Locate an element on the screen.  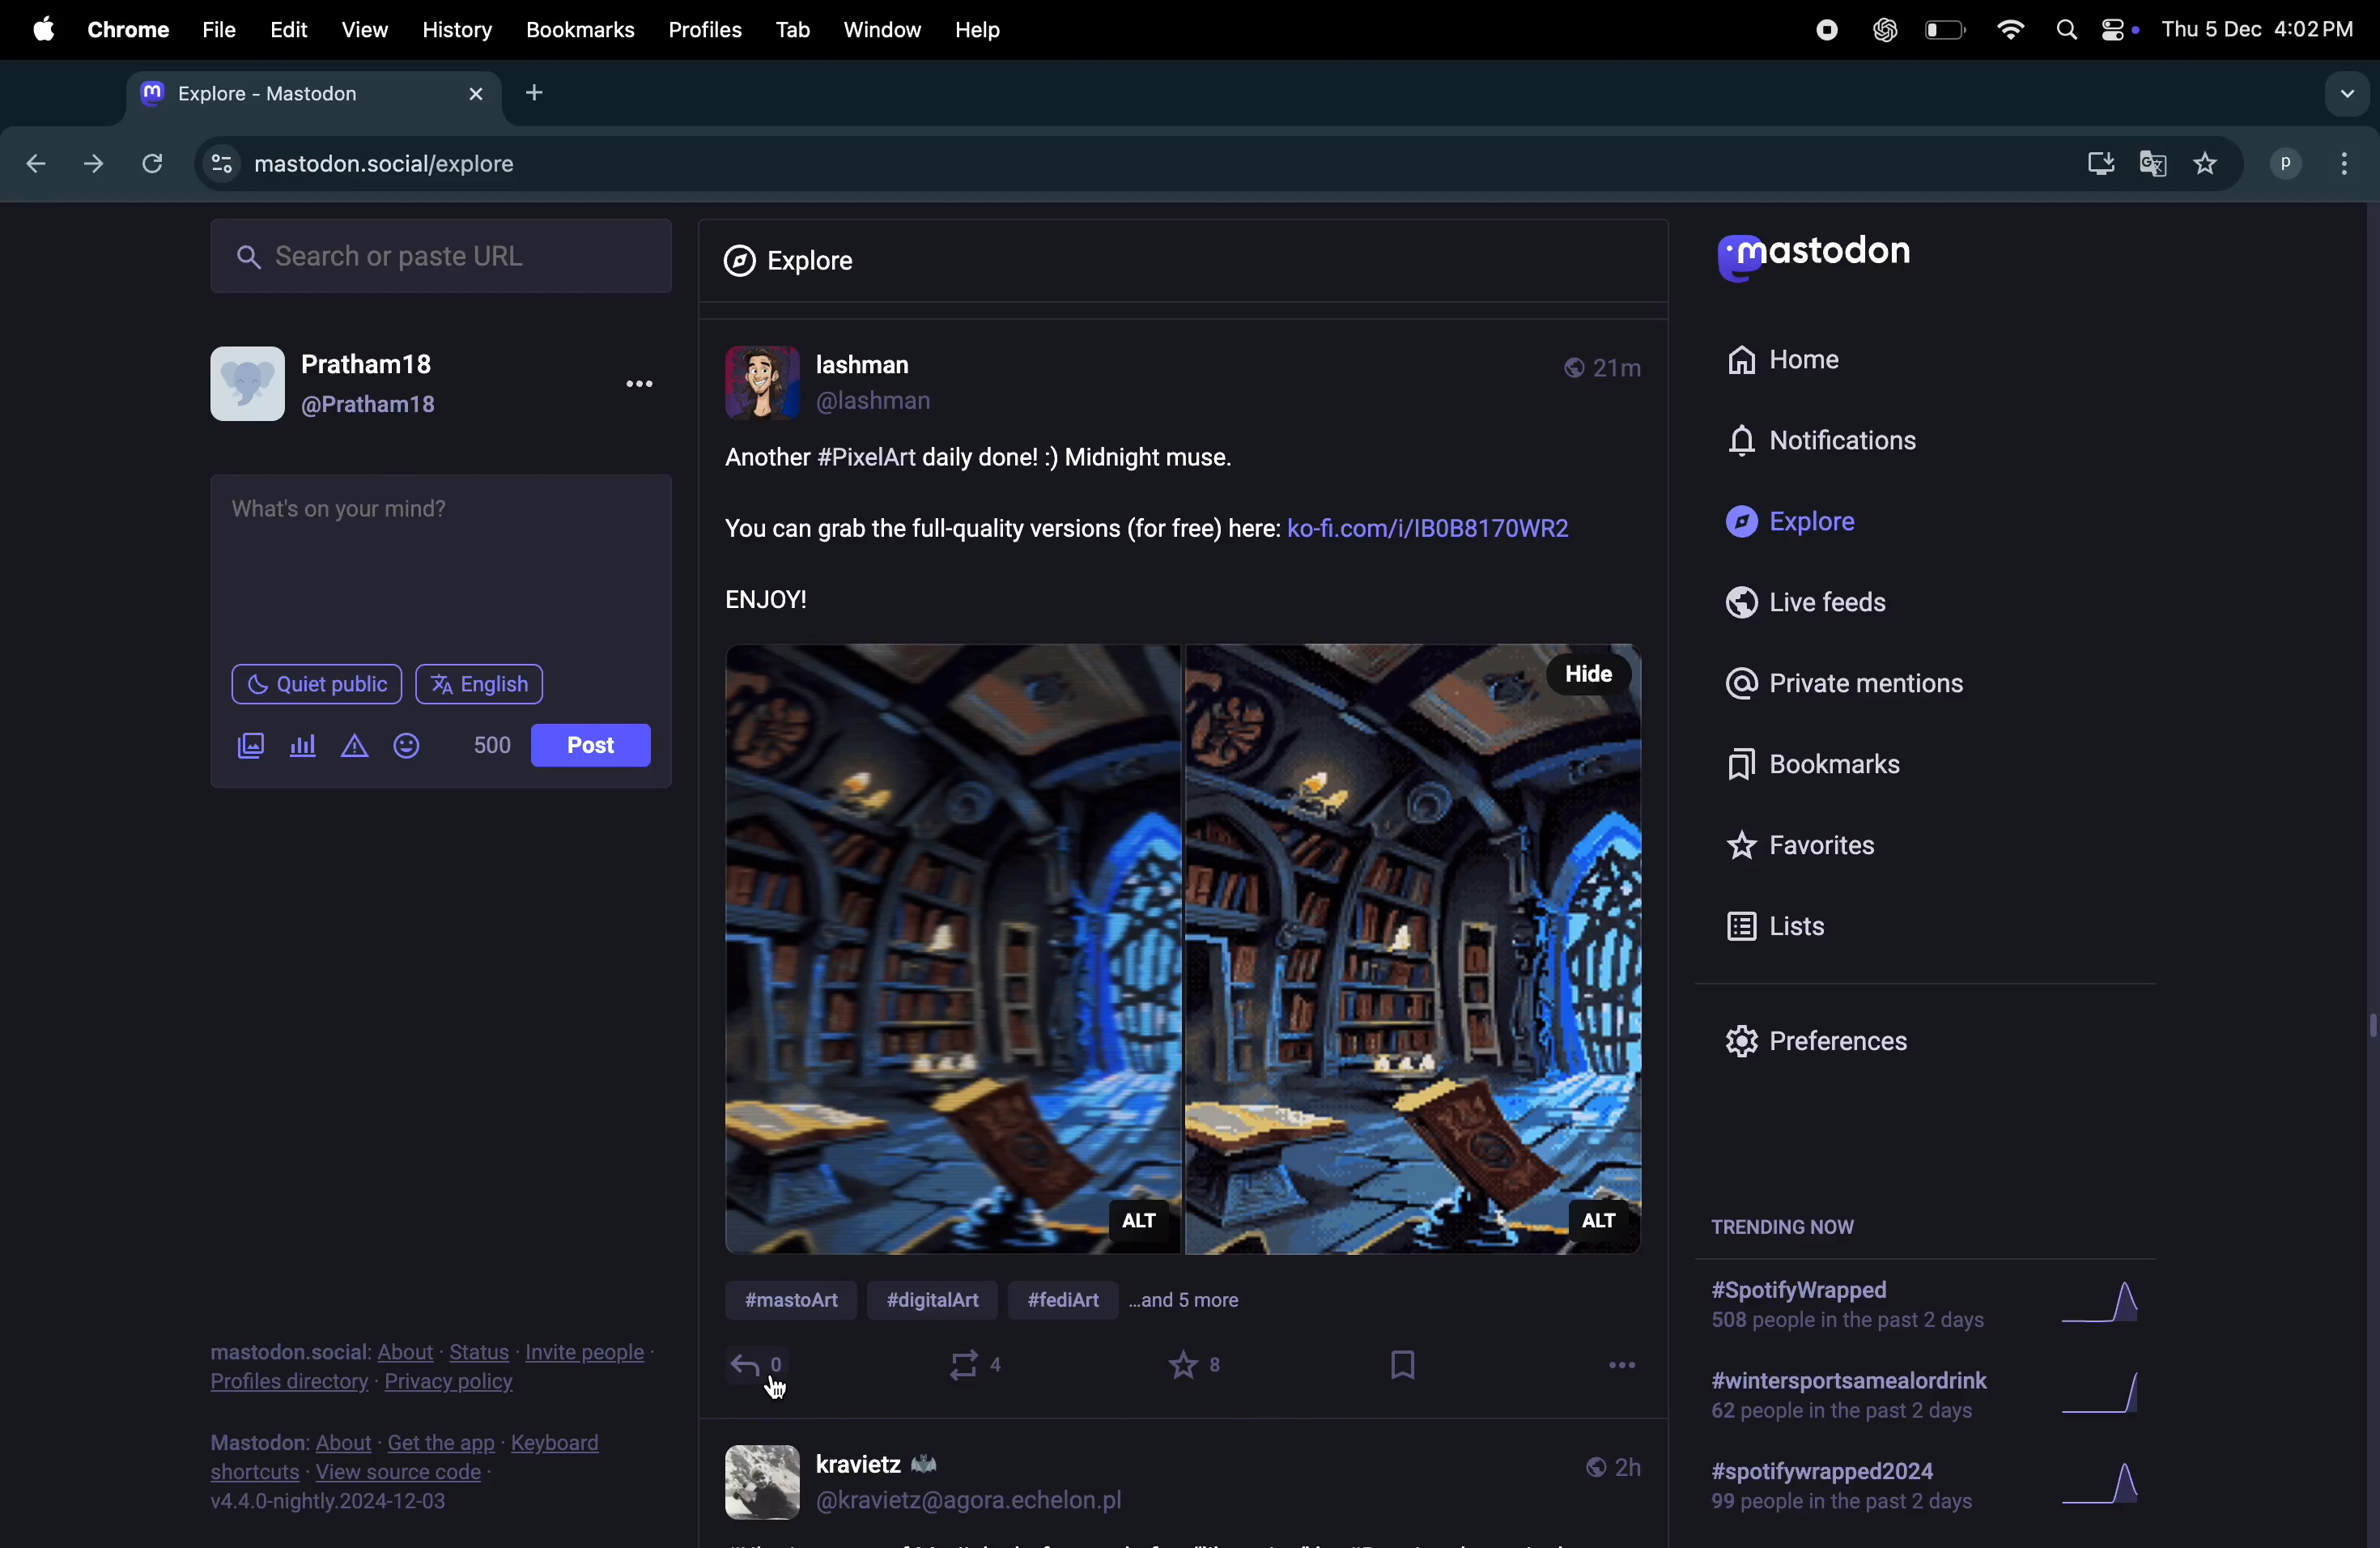
wifi is located at coordinates (2003, 27).